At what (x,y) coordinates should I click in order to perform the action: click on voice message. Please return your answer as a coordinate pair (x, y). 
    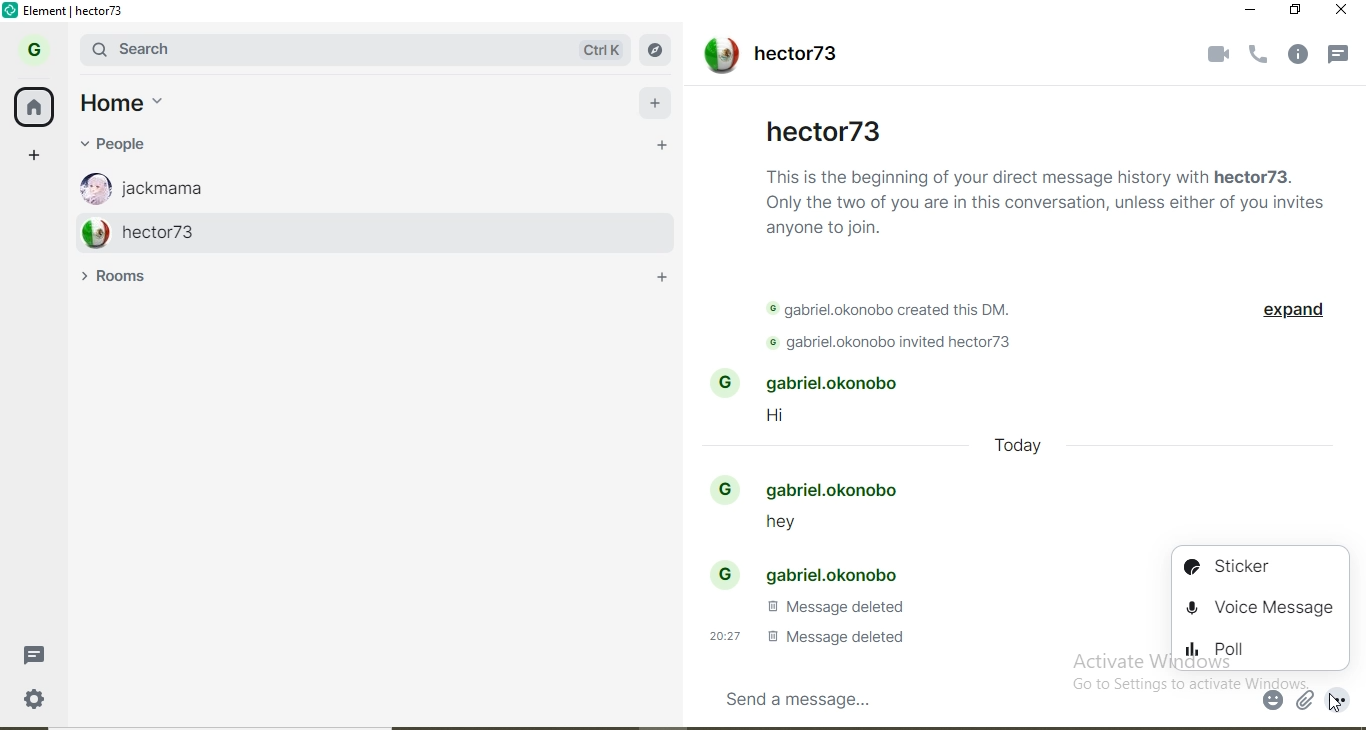
    Looking at the image, I should click on (1263, 607).